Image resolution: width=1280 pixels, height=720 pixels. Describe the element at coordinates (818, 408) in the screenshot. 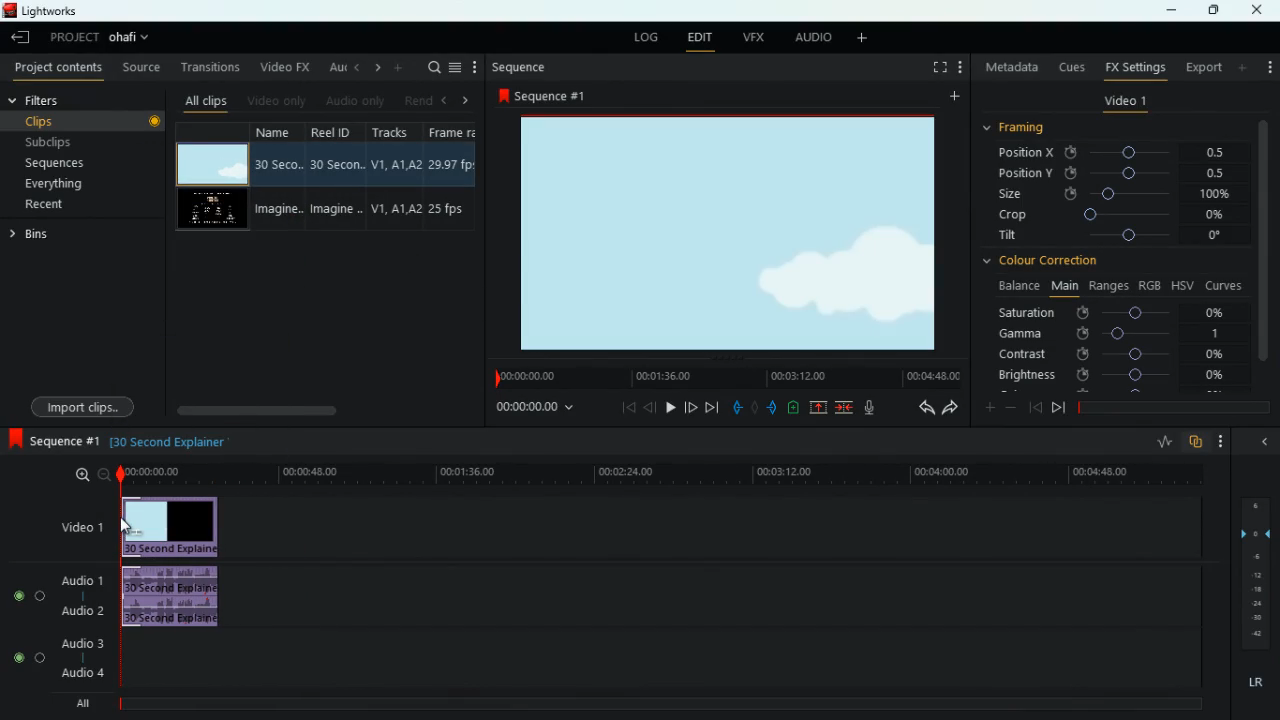

I see `up` at that location.